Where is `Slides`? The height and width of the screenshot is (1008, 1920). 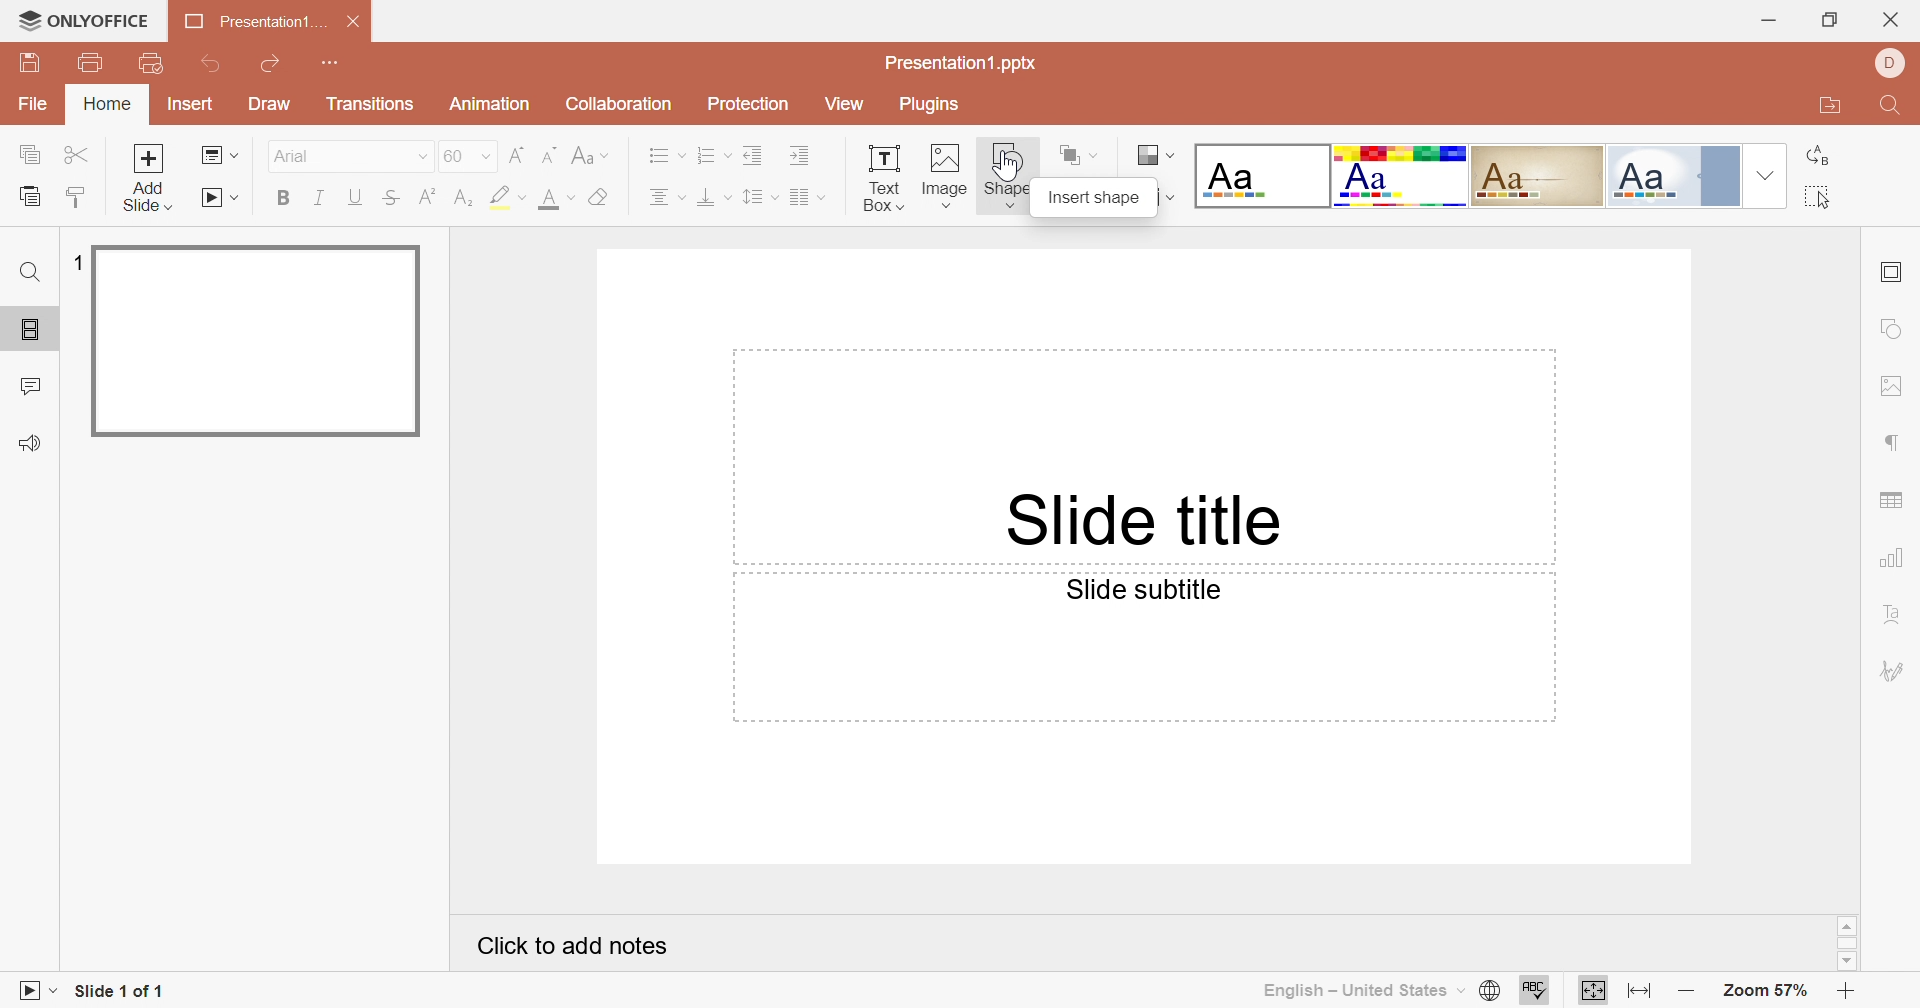 Slides is located at coordinates (30, 326).